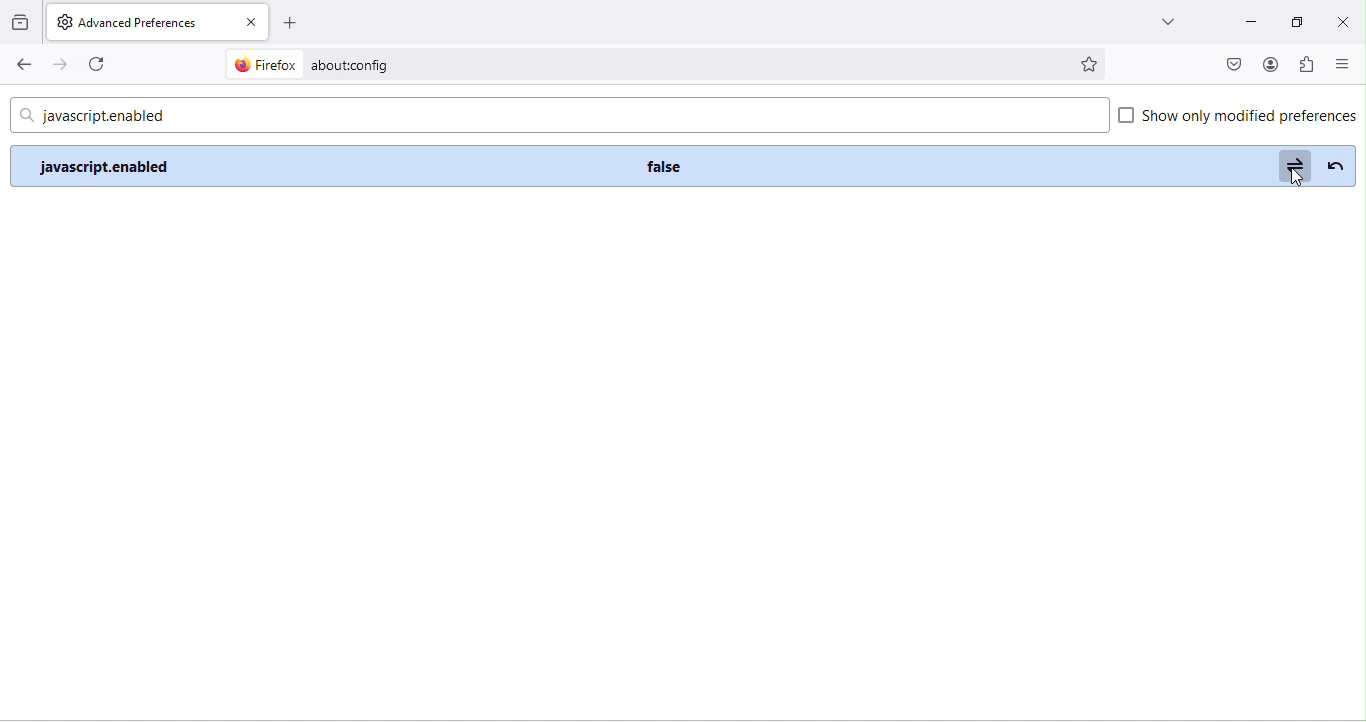 The height and width of the screenshot is (722, 1366). I want to click on javascript.enabled, so click(560, 116).